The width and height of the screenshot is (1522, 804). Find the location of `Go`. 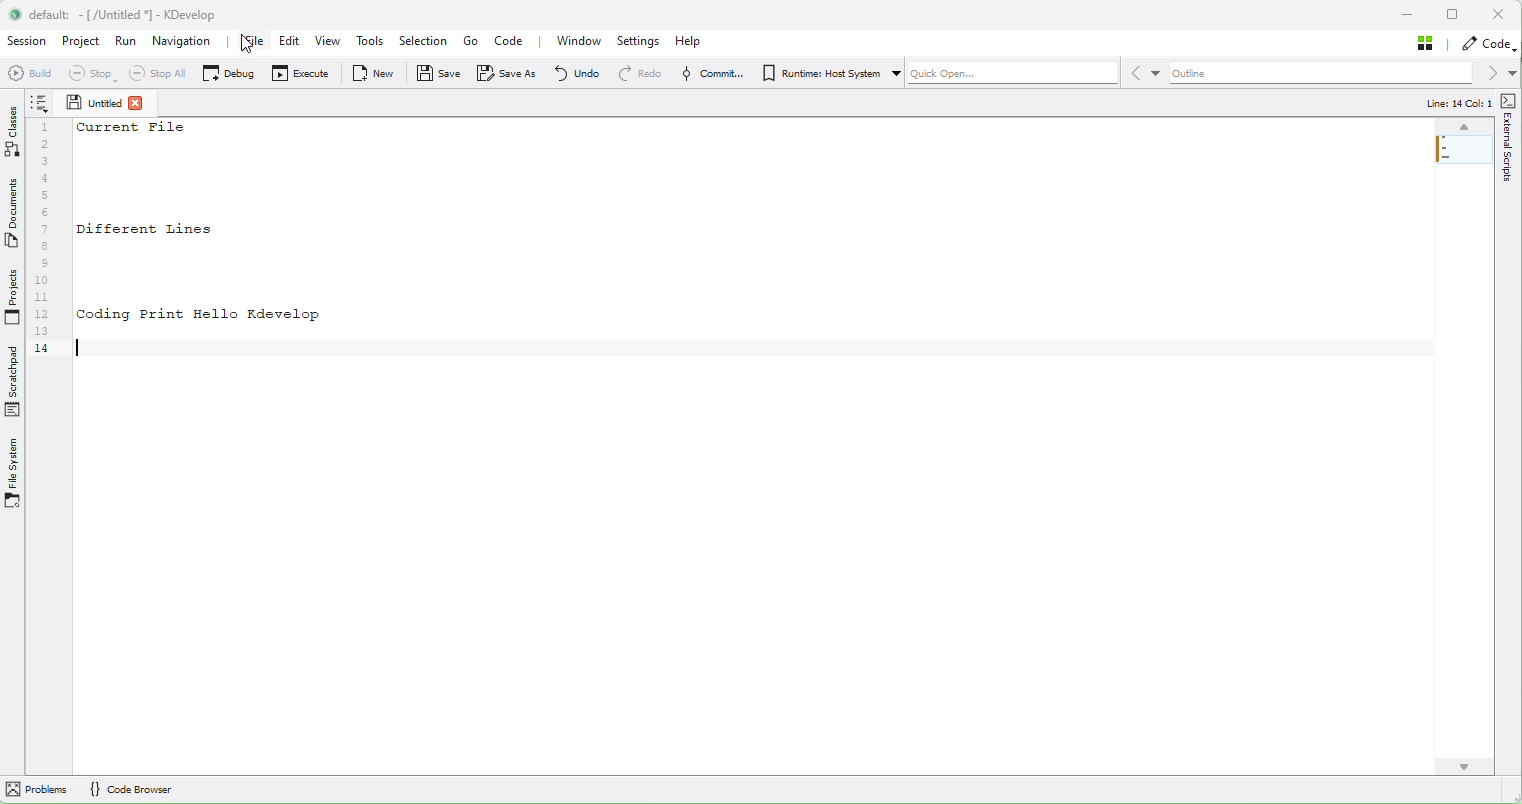

Go is located at coordinates (475, 42).